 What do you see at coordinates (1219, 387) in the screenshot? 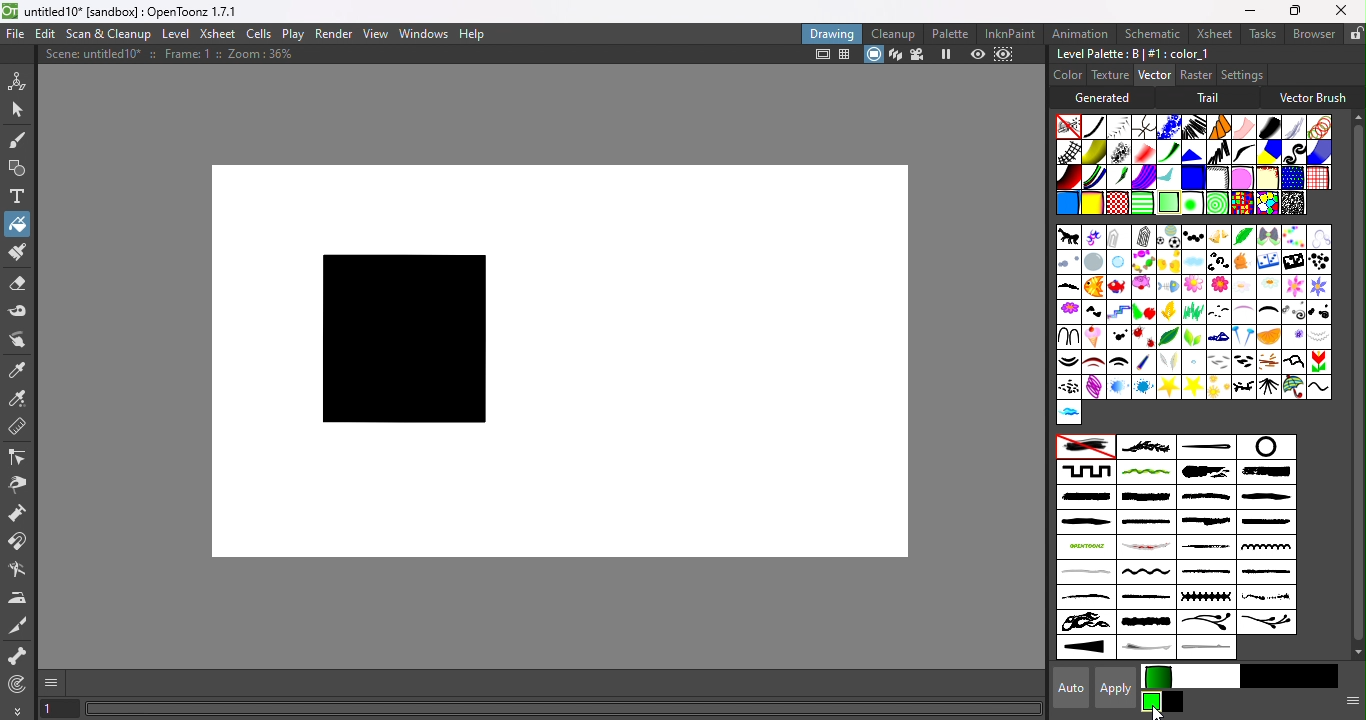
I see `sunflower` at bounding box center [1219, 387].